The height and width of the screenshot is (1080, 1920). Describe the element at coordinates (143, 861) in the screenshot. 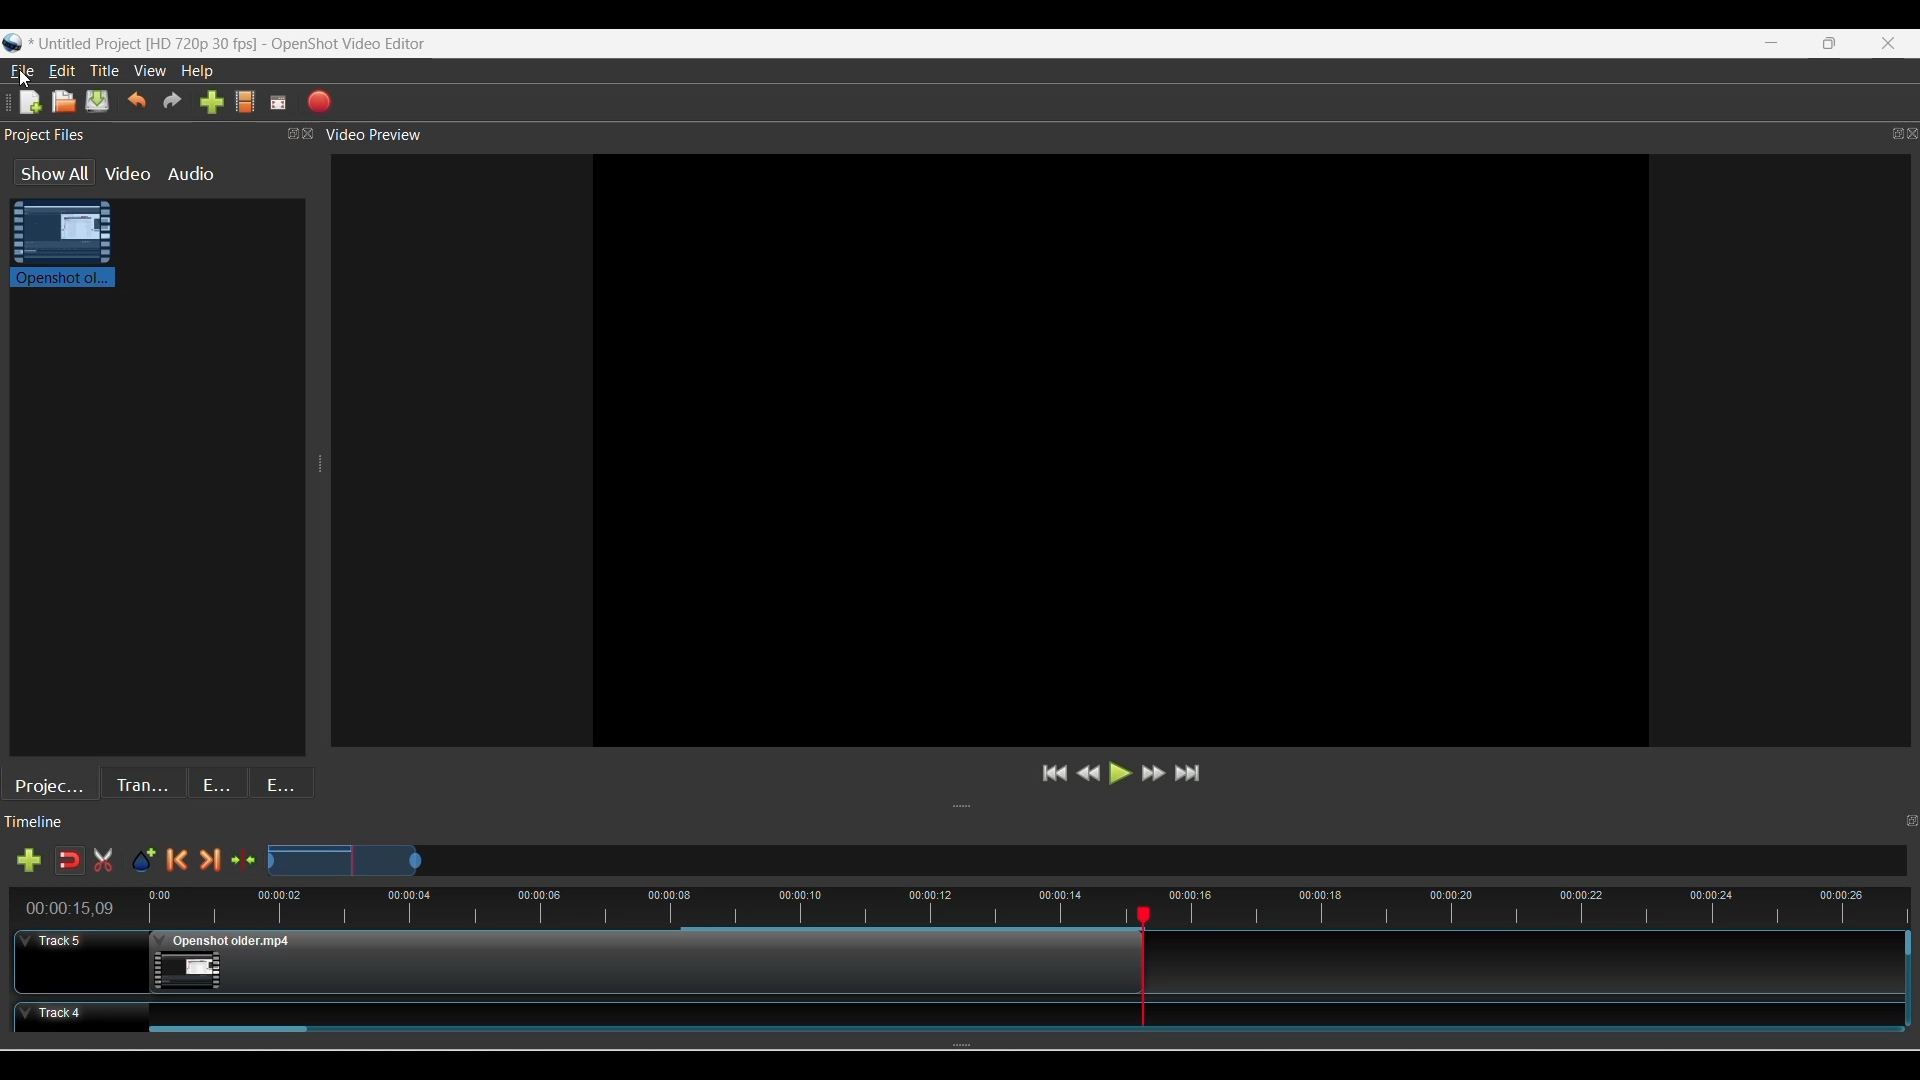

I see `Add marker` at that location.